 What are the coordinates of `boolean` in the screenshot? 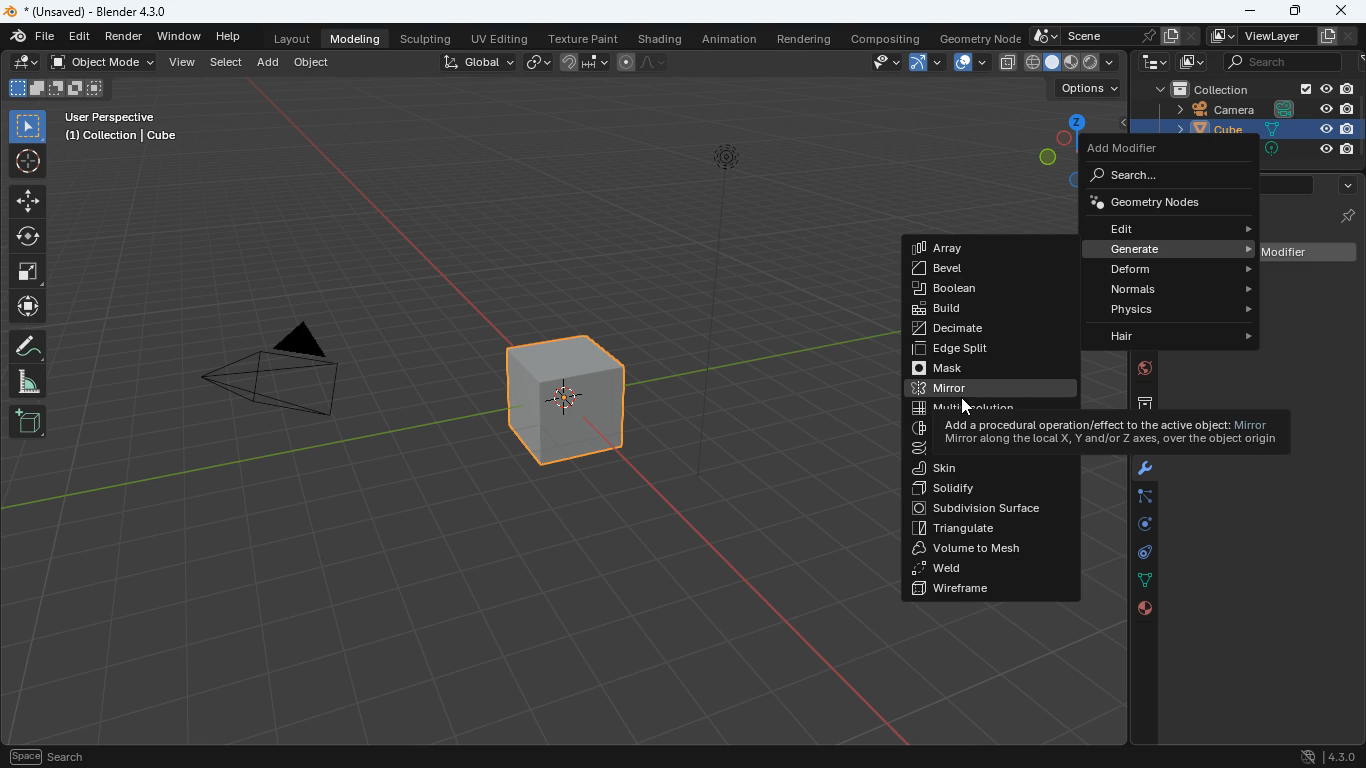 It's located at (975, 290).